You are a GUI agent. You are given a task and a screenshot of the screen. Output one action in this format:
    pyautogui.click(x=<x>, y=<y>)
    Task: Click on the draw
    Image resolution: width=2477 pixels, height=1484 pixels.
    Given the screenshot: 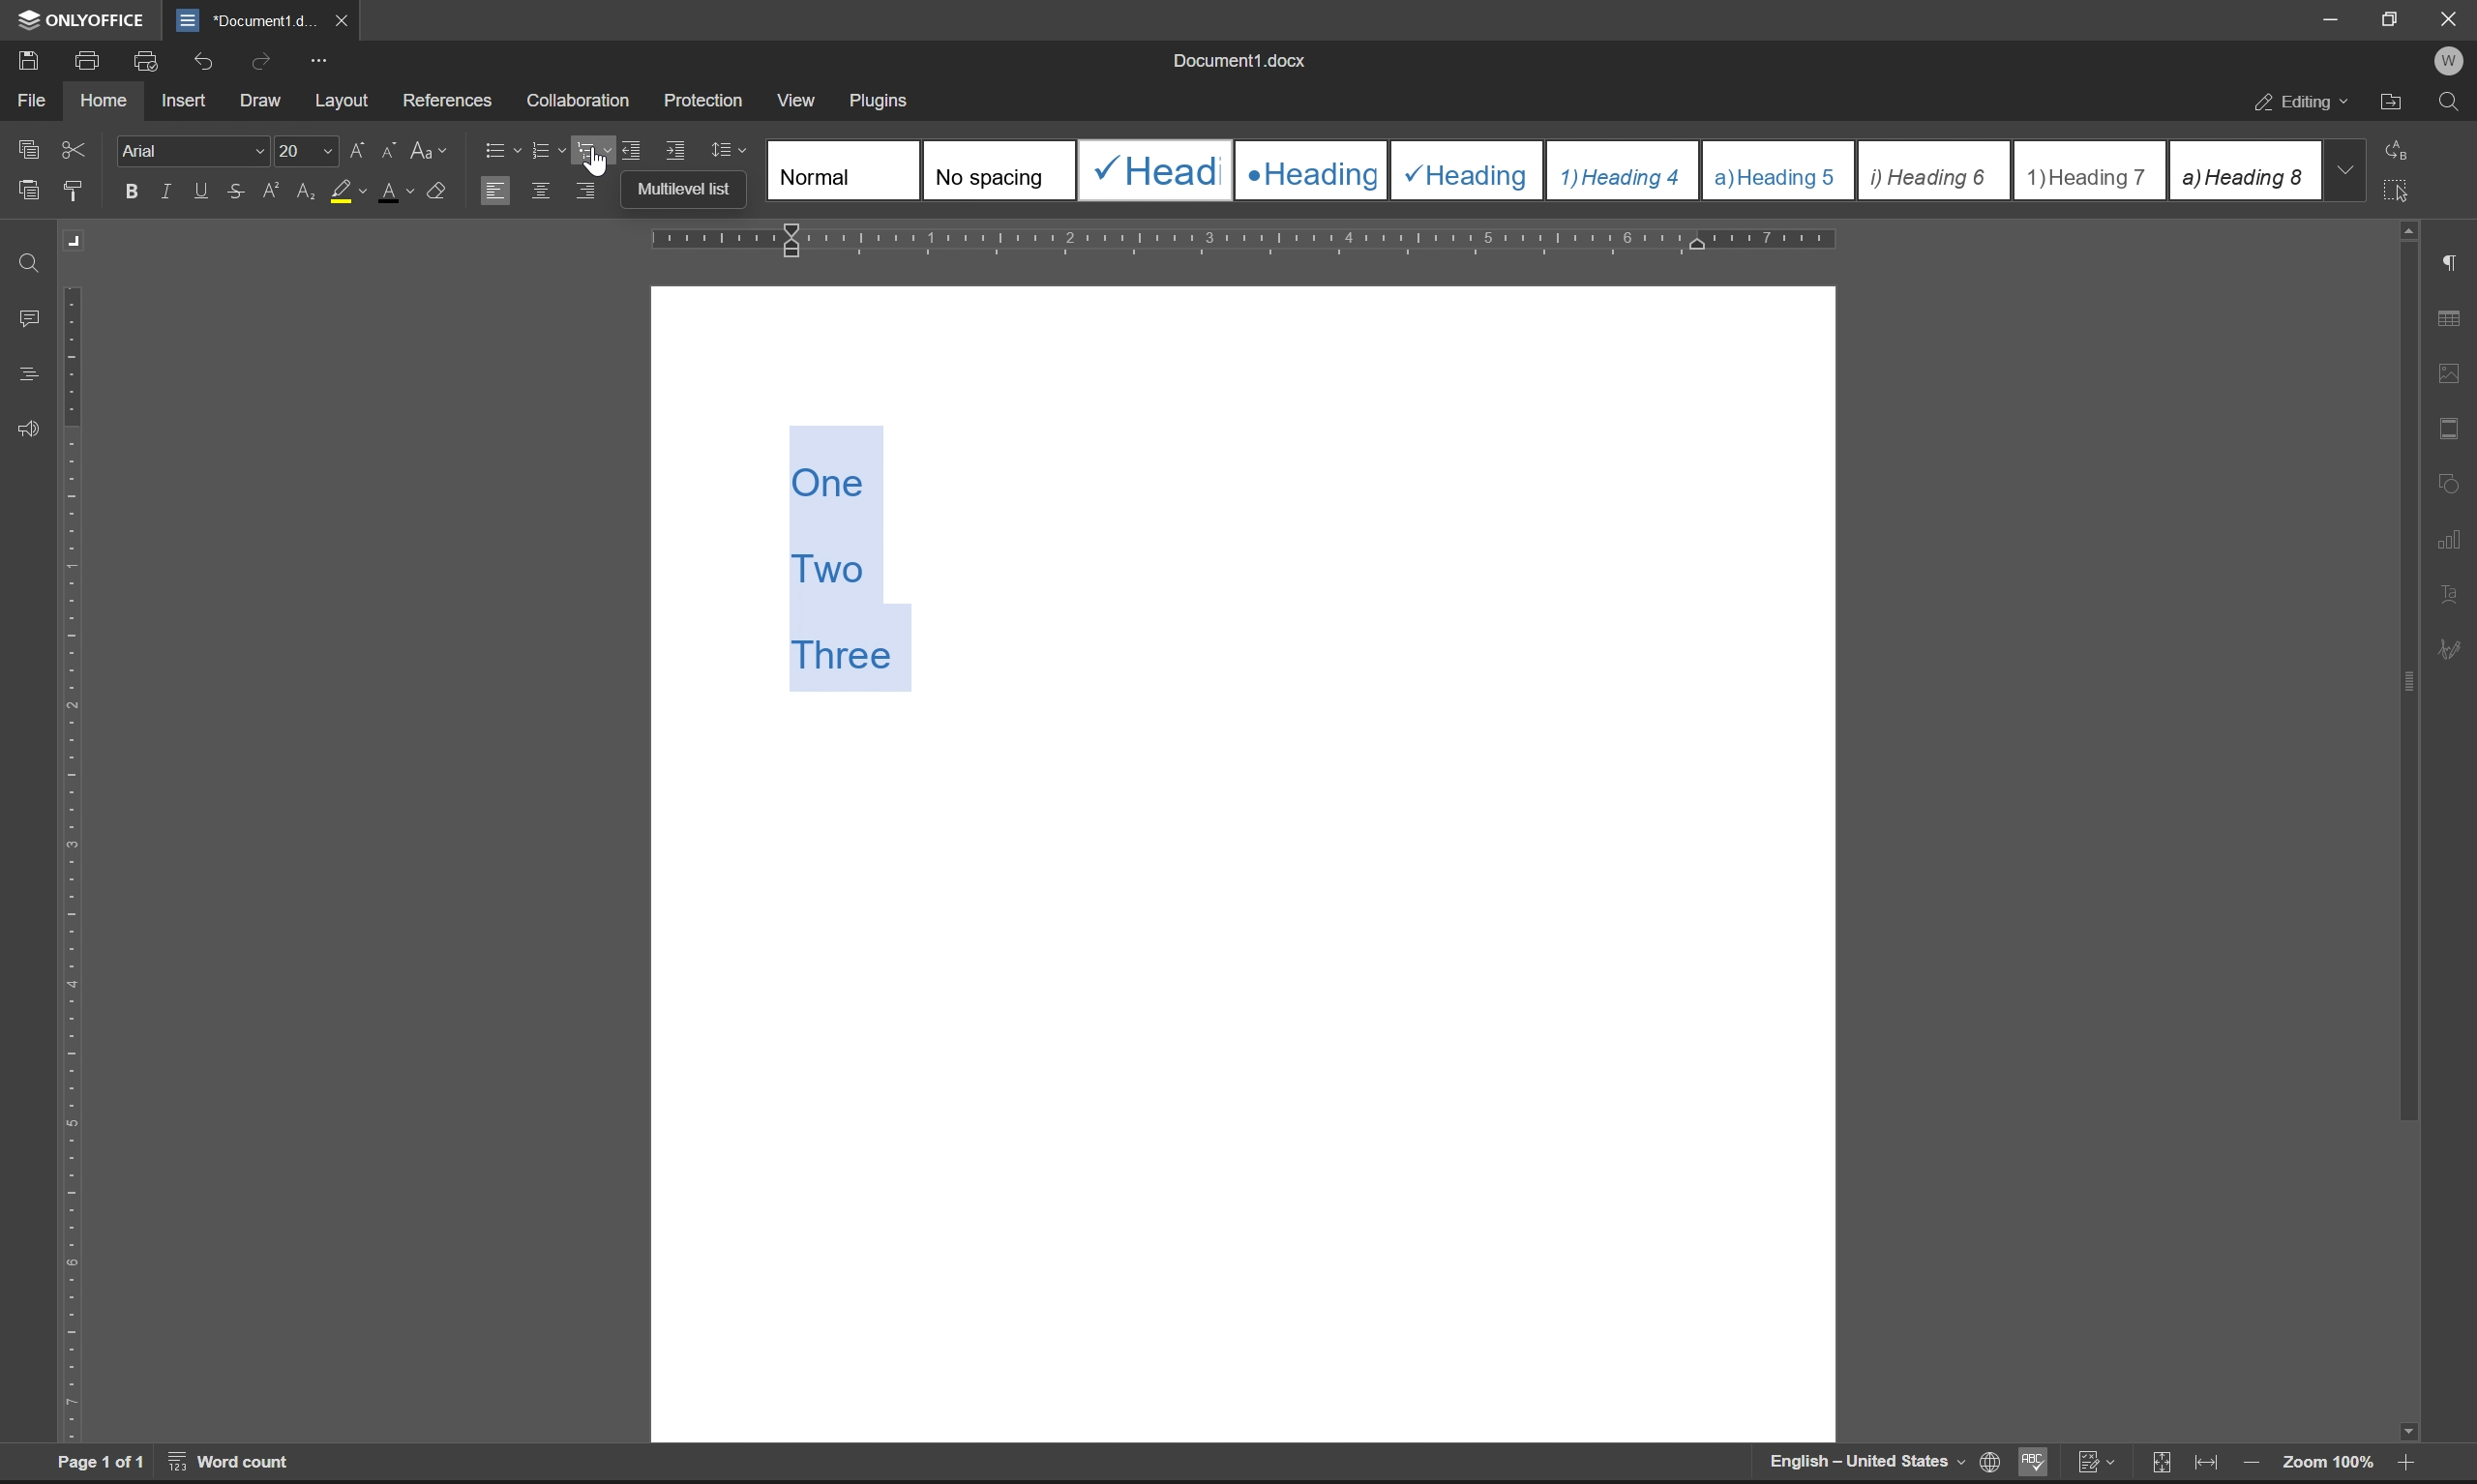 What is the action you would take?
    pyautogui.click(x=266, y=102)
    